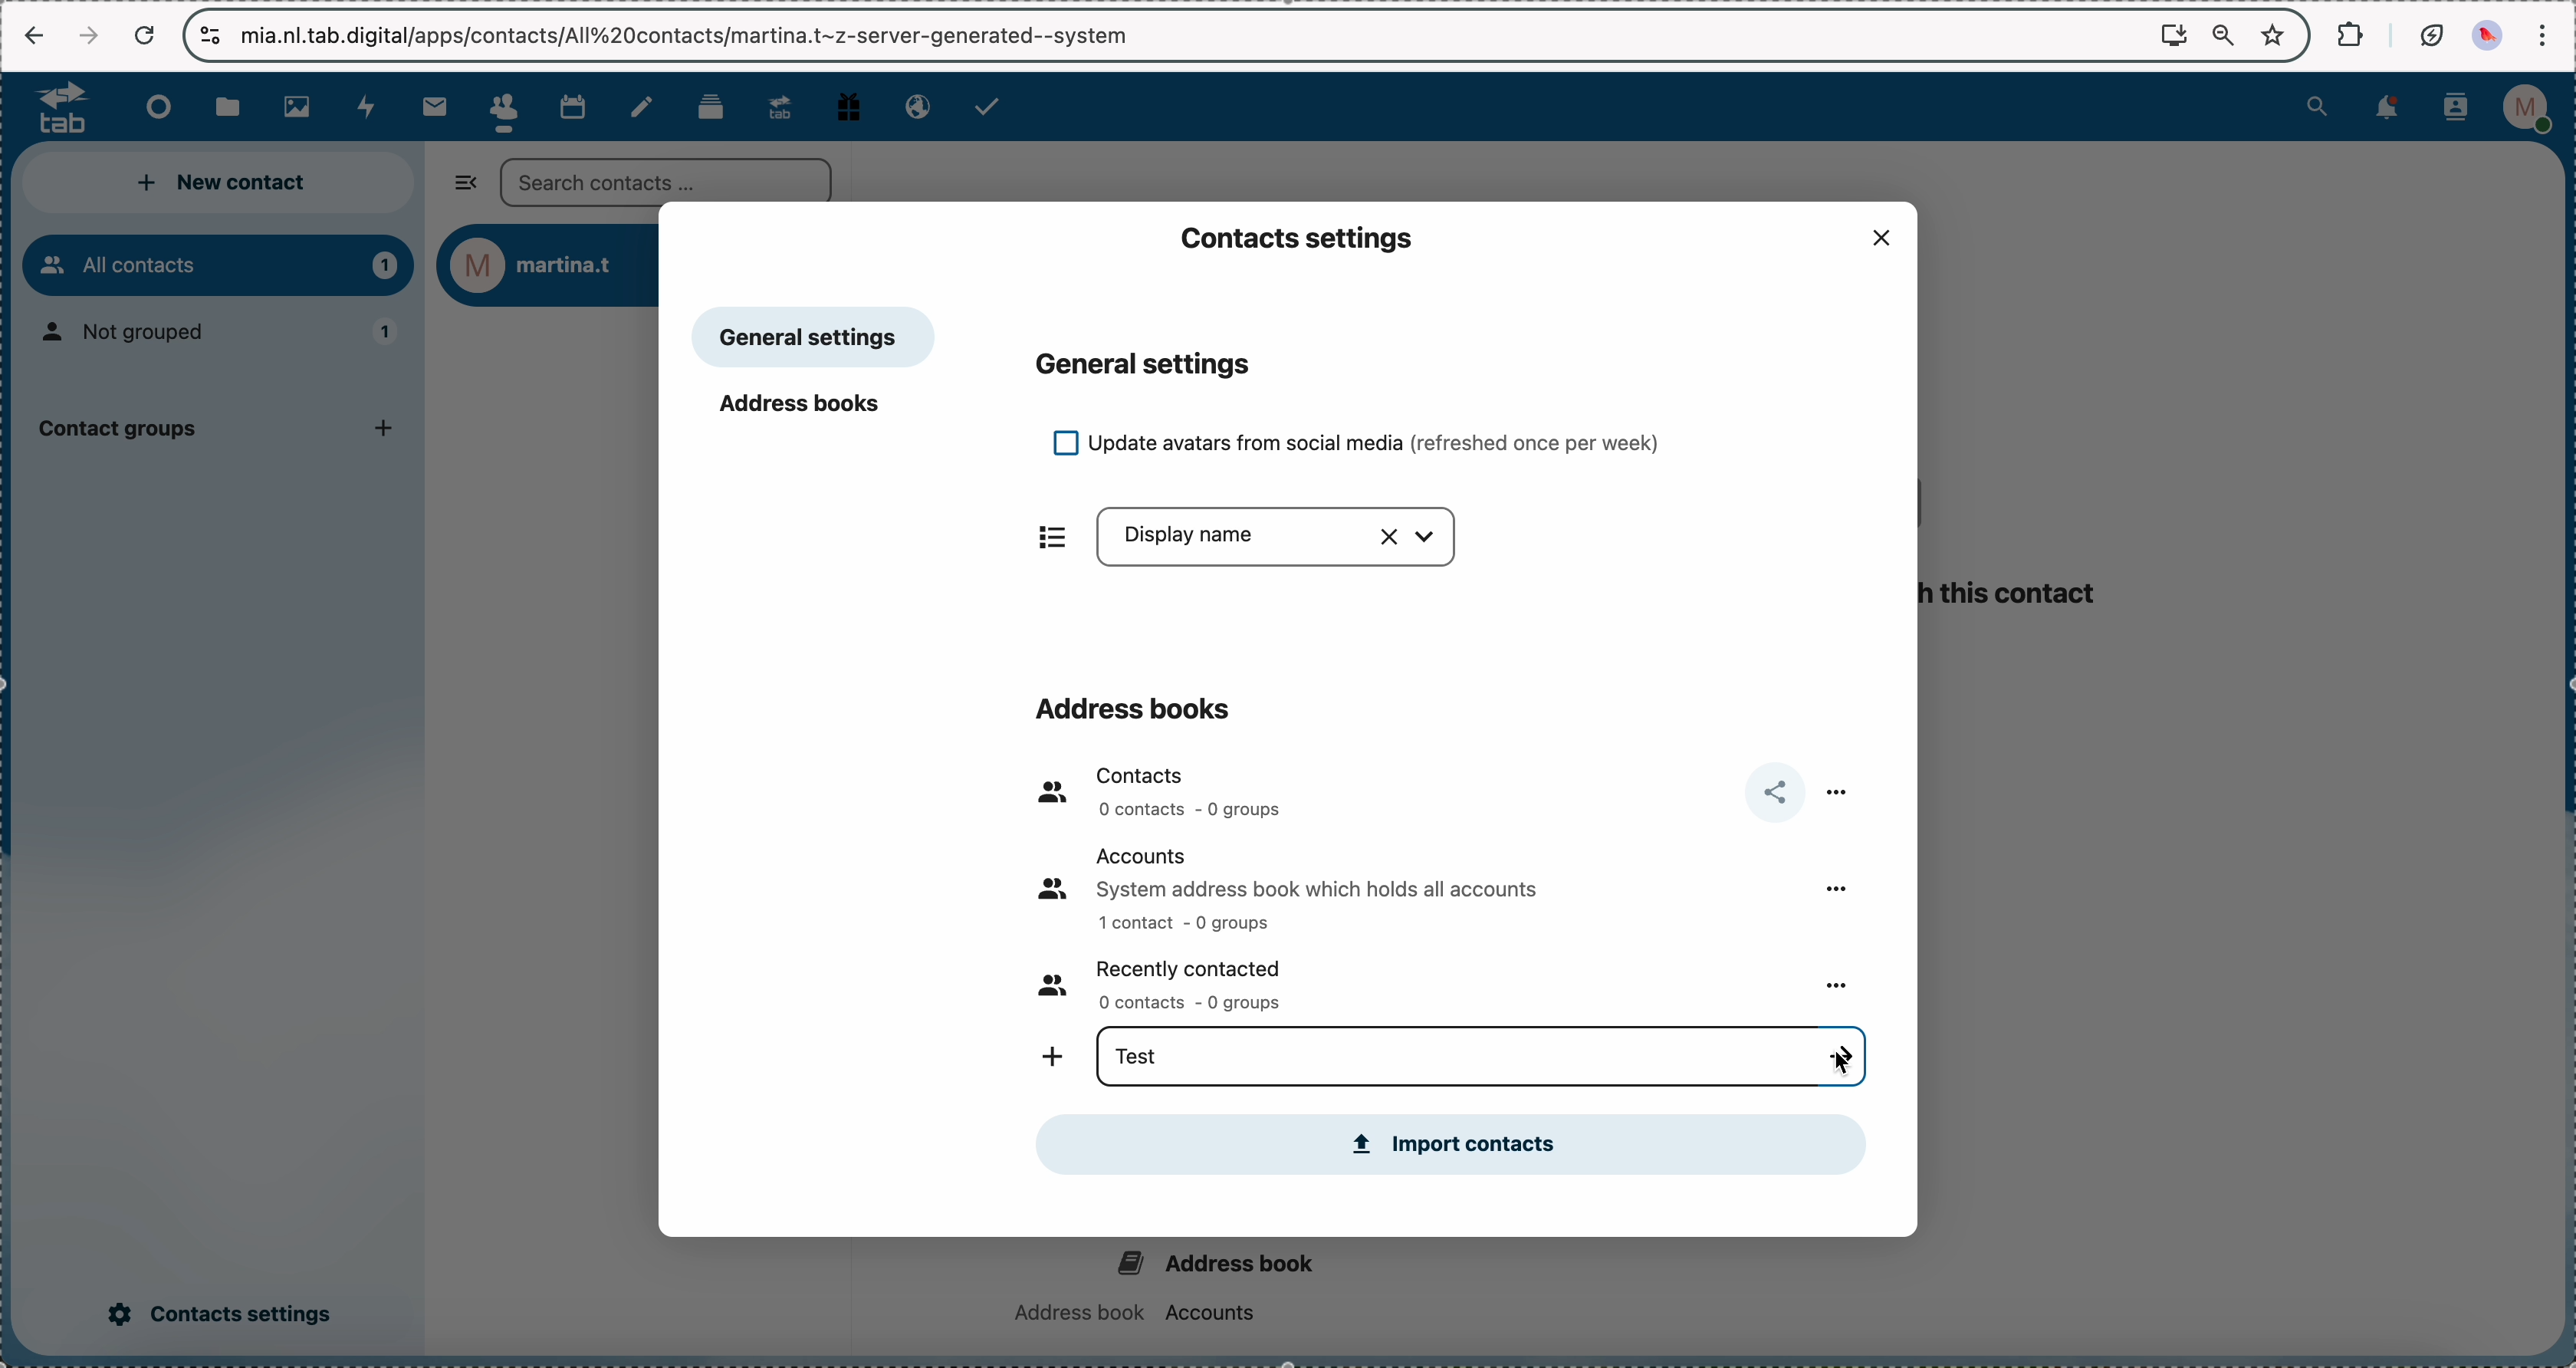 The image size is (2576, 1368). Describe the element at coordinates (300, 107) in the screenshot. I see `photos` at that location.